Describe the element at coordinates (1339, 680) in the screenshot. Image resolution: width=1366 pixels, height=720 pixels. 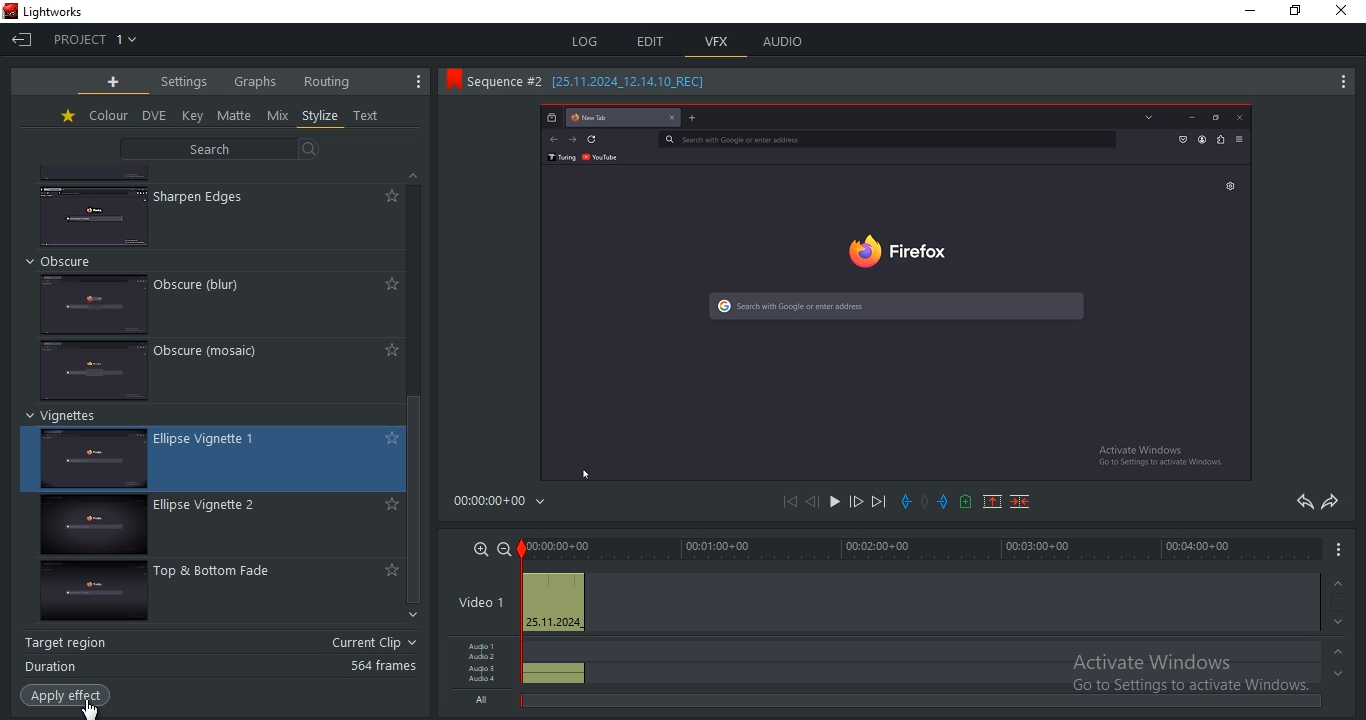
I see `greyed out down arrow` at that location.